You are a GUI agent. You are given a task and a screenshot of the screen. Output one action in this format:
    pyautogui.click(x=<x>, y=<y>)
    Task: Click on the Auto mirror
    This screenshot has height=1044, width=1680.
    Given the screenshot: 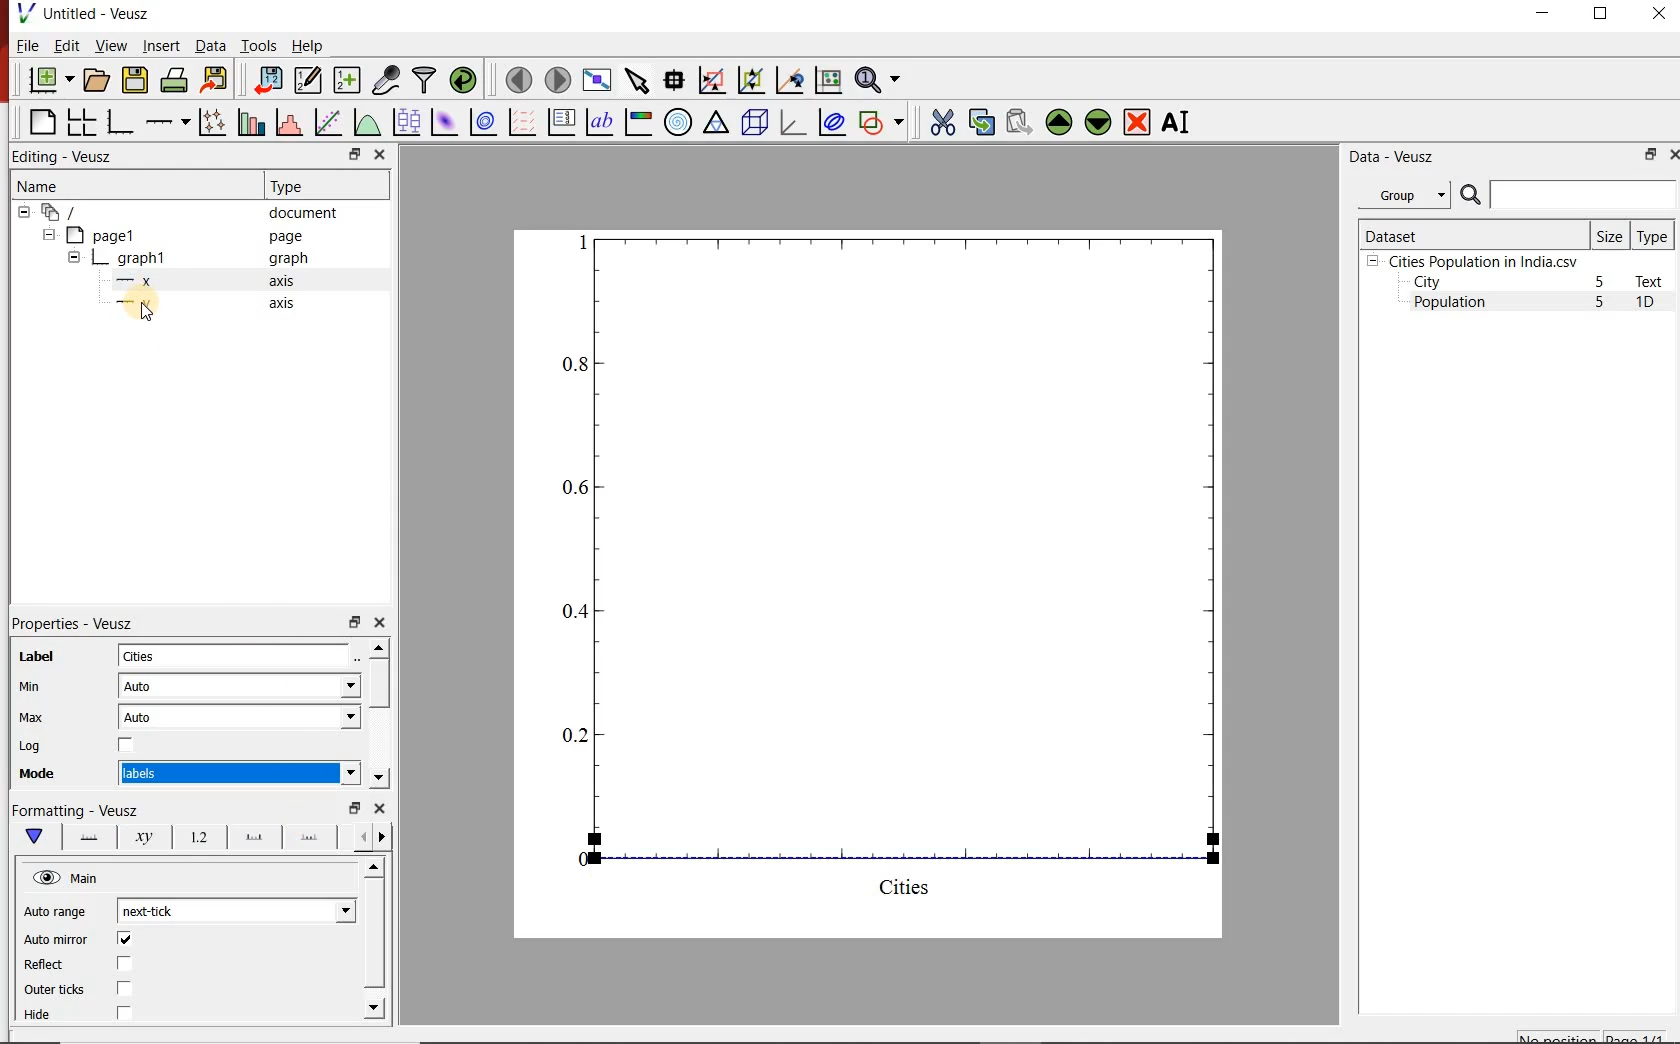 What is the action you would take?
    pyautogui.click(x=58, y=938)
    